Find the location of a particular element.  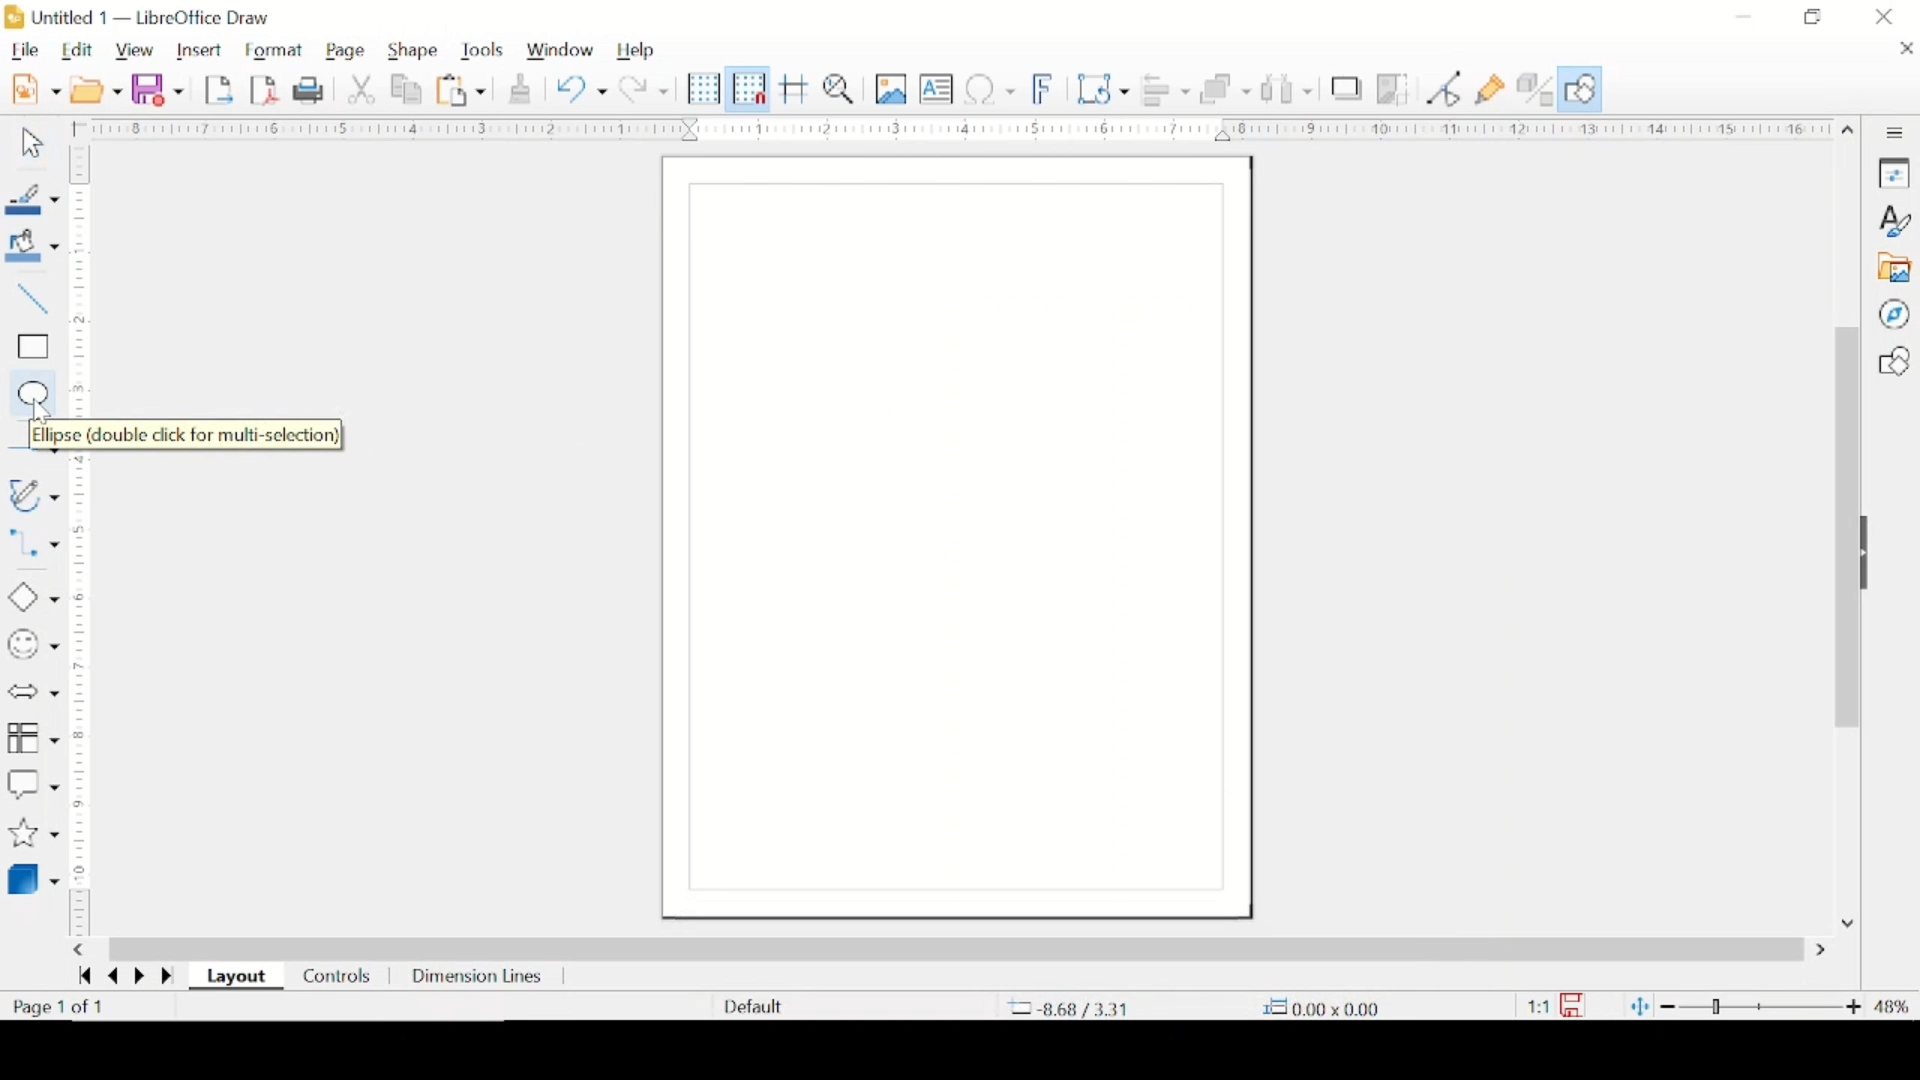

properties is located at coordinates (1896, 174).